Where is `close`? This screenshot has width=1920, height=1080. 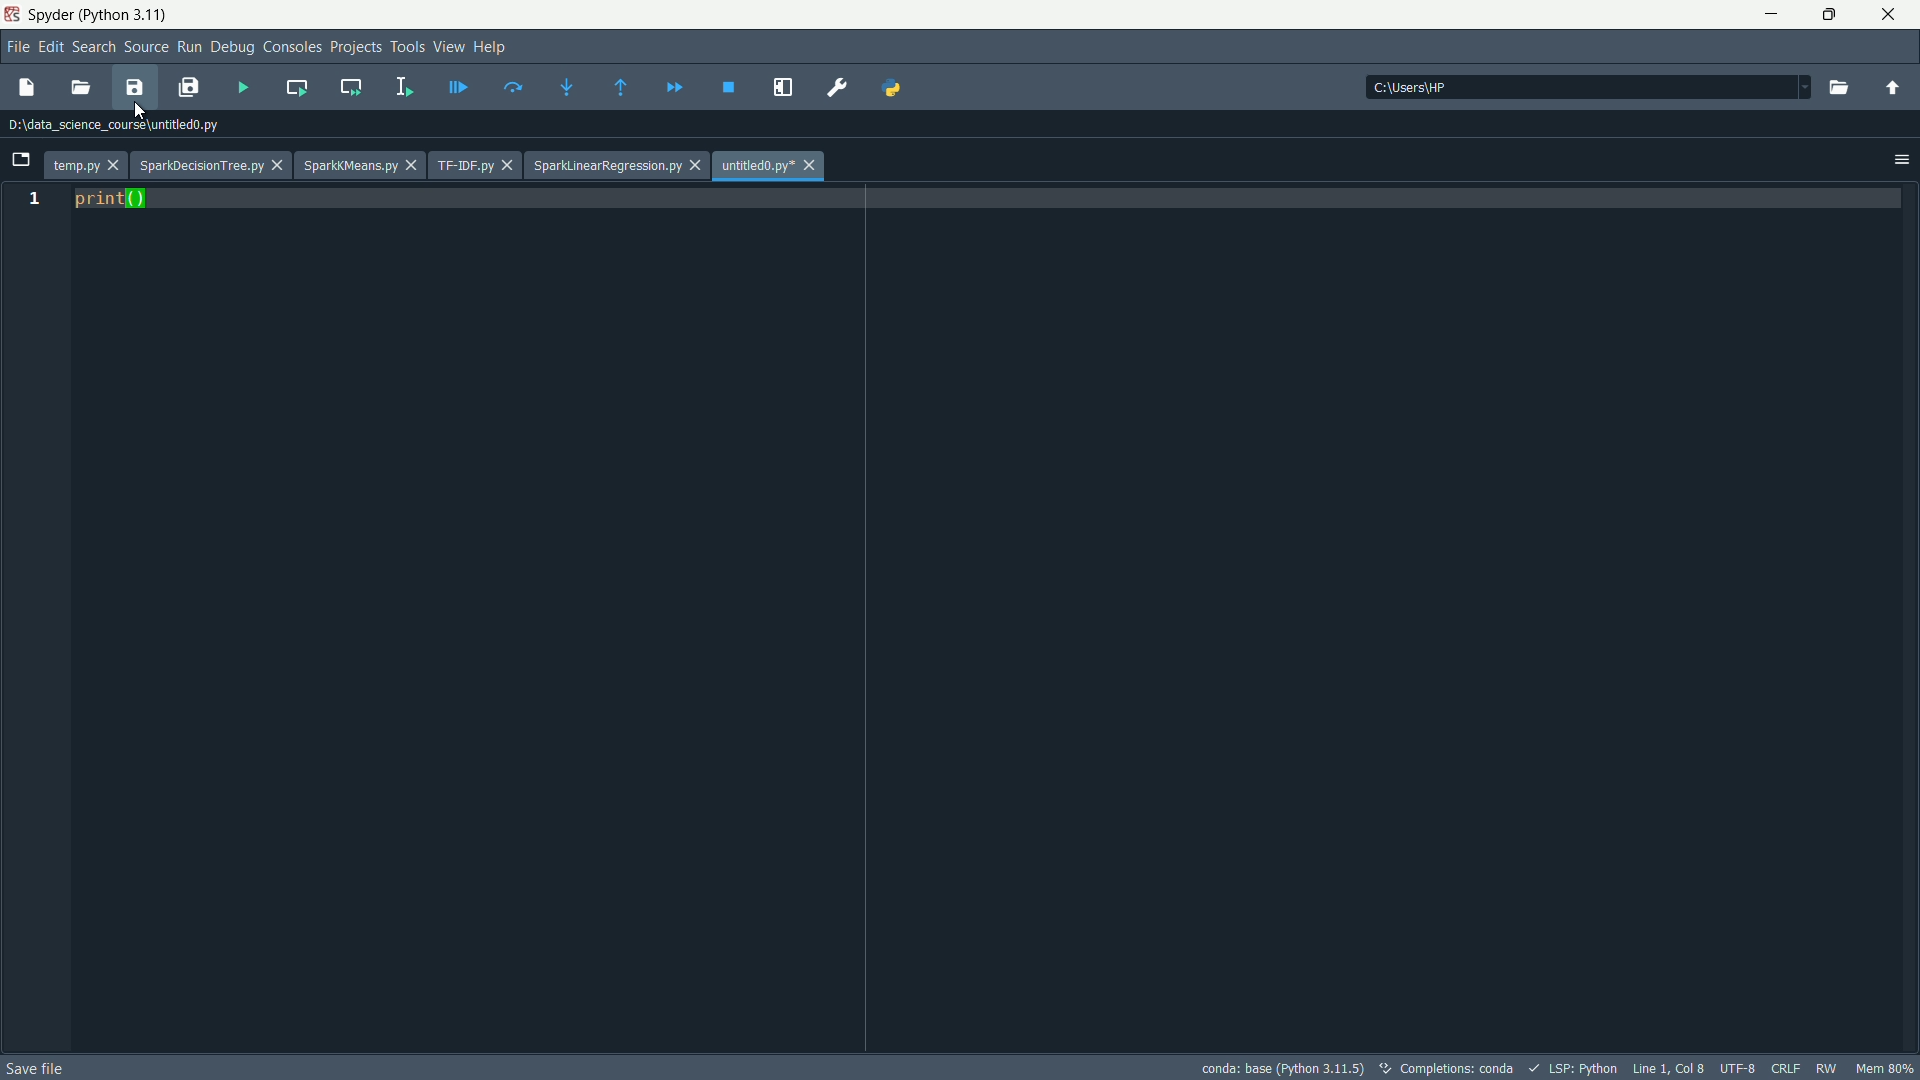
close is located at coordinates (509, 166).